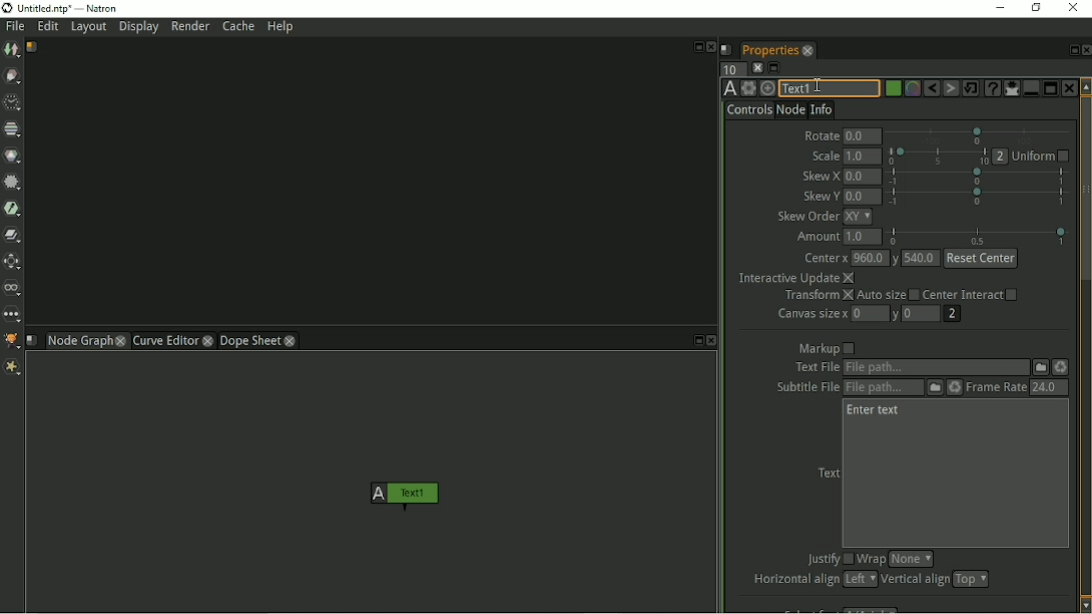 The height and width of the screenshot is (614, 1092). Describe the element at coordinates (827, 560) in the screenshot. I see `Justify` at that location.